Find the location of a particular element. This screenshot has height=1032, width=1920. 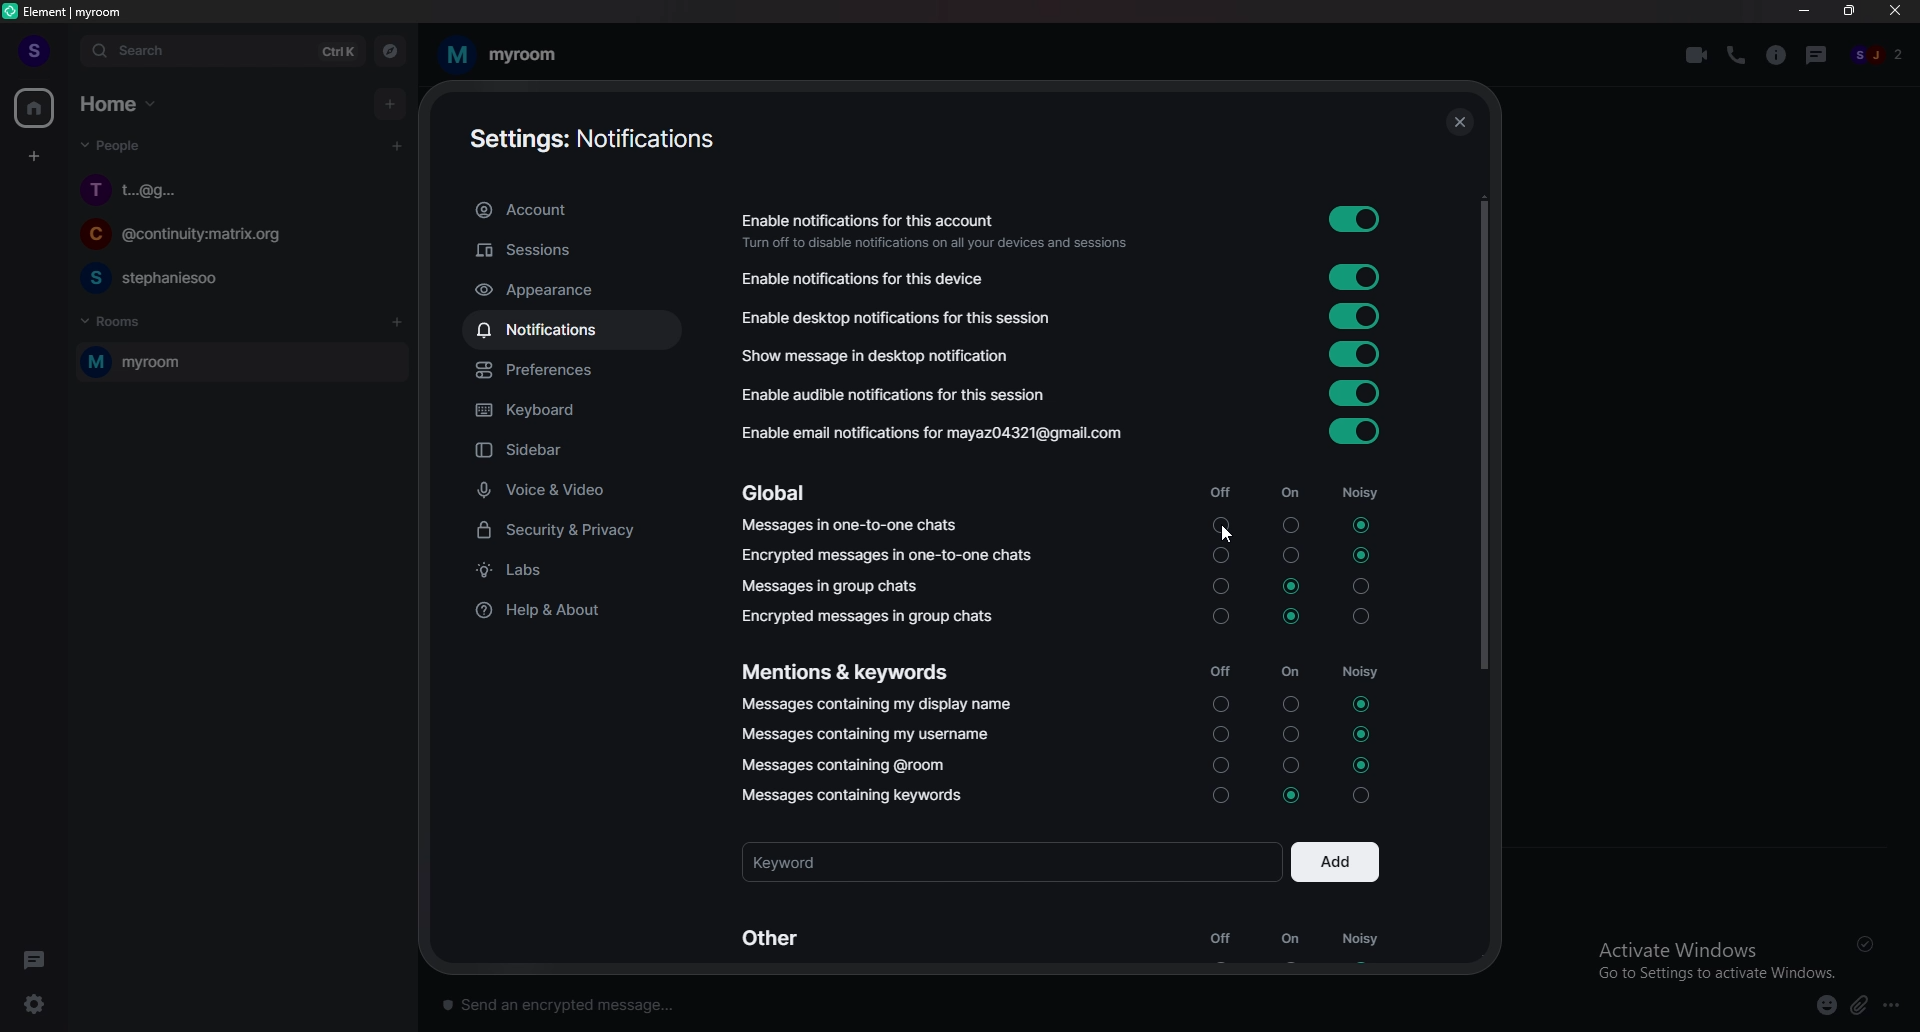

preference is located at coordinates (580, 370).